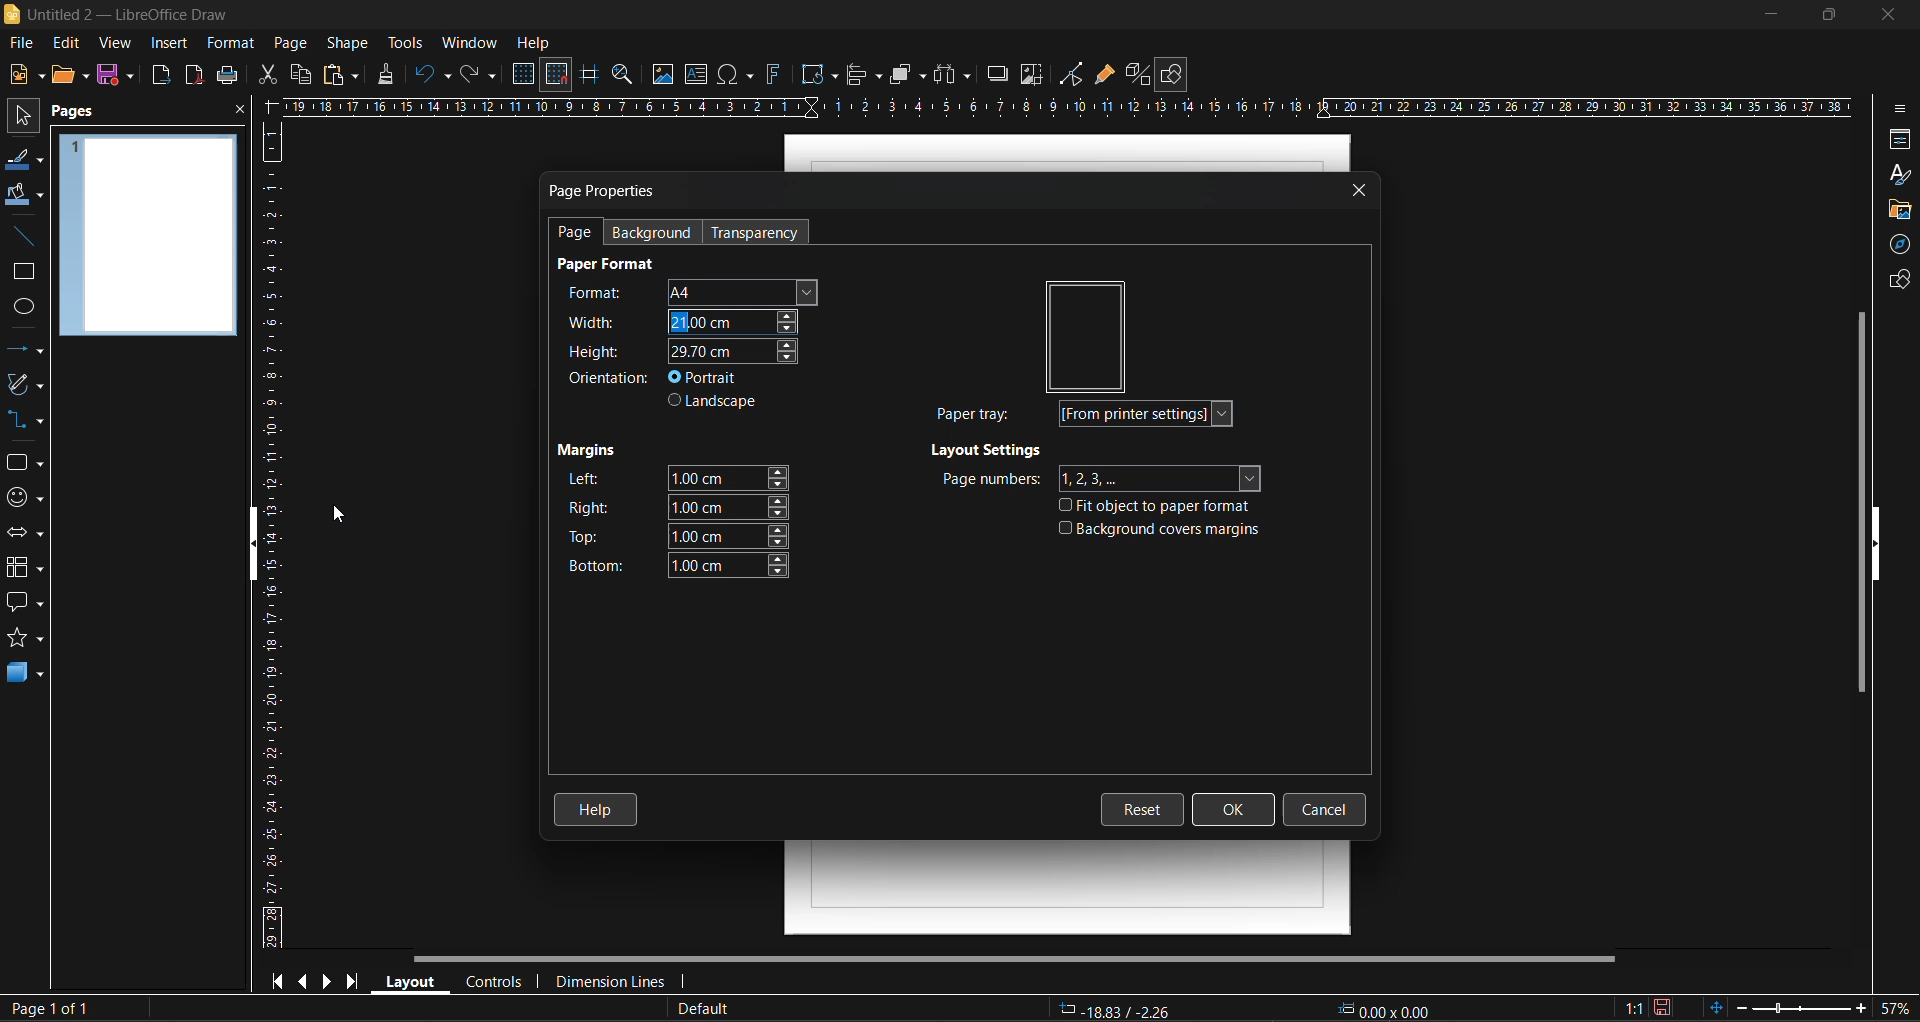 The image size is (1920, 1022). What do you see at coordinates (1248, 1011) in the screenshot?
I see `co ordinates` at bounding box center [1248, 1011].